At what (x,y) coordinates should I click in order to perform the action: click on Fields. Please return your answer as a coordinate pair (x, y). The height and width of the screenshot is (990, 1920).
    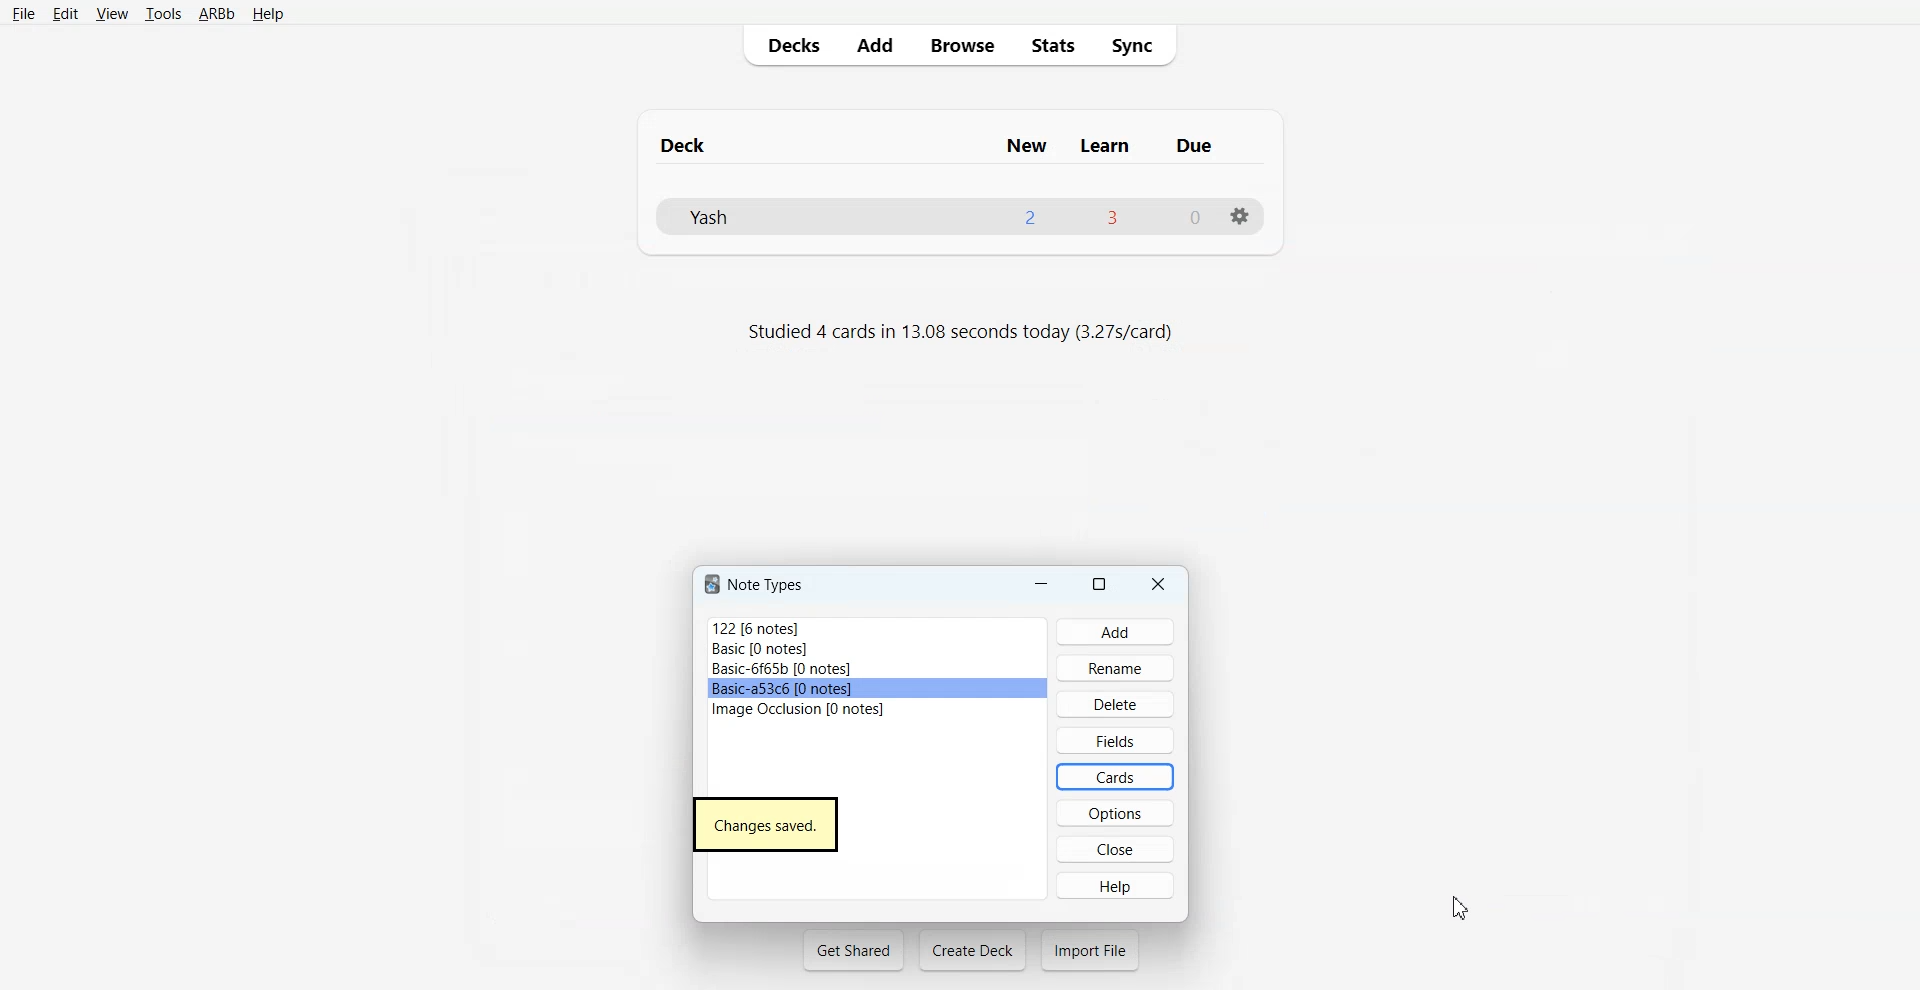
    Looking at the image, I should click on (1114, 739).